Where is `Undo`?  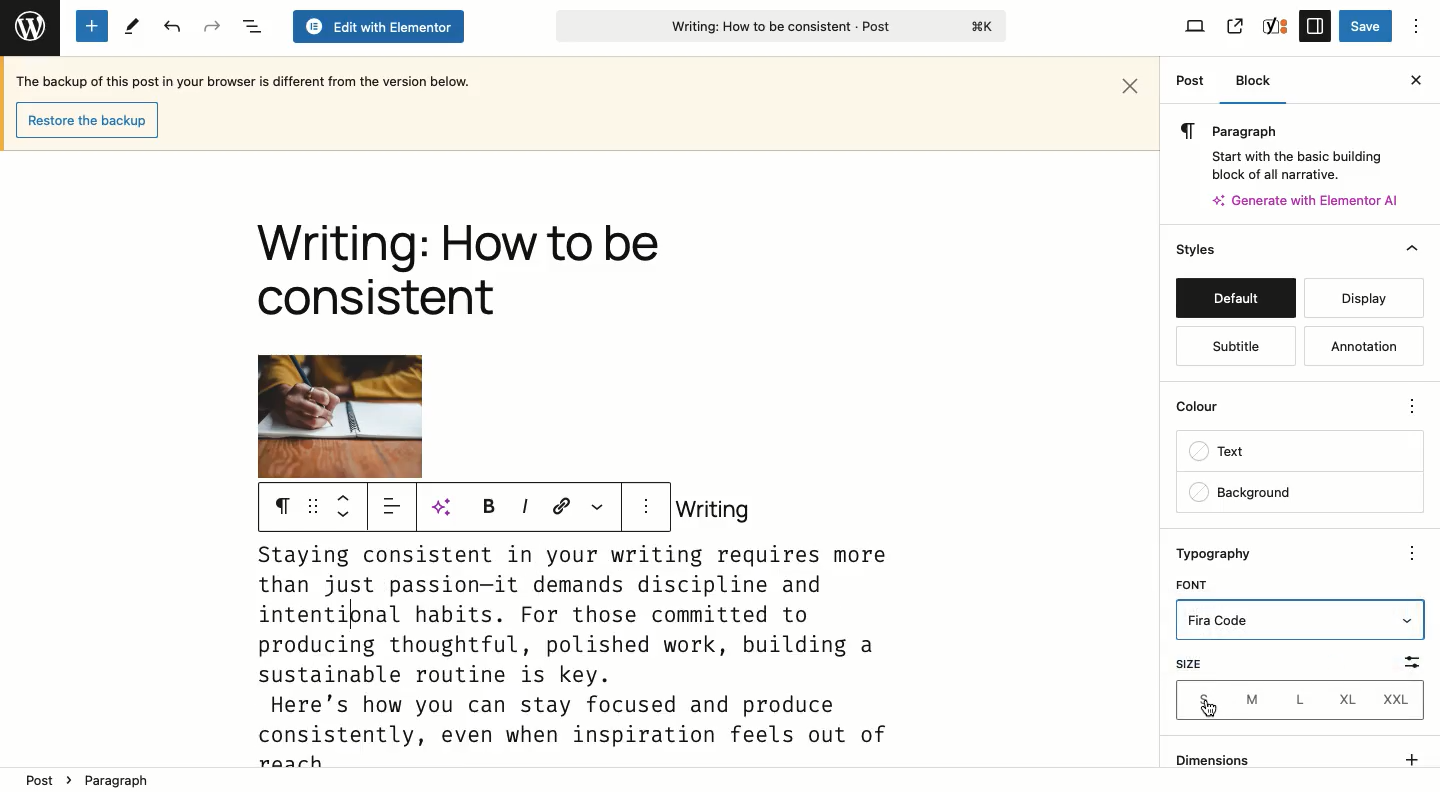 Undo is located at coordinates (172, 27).